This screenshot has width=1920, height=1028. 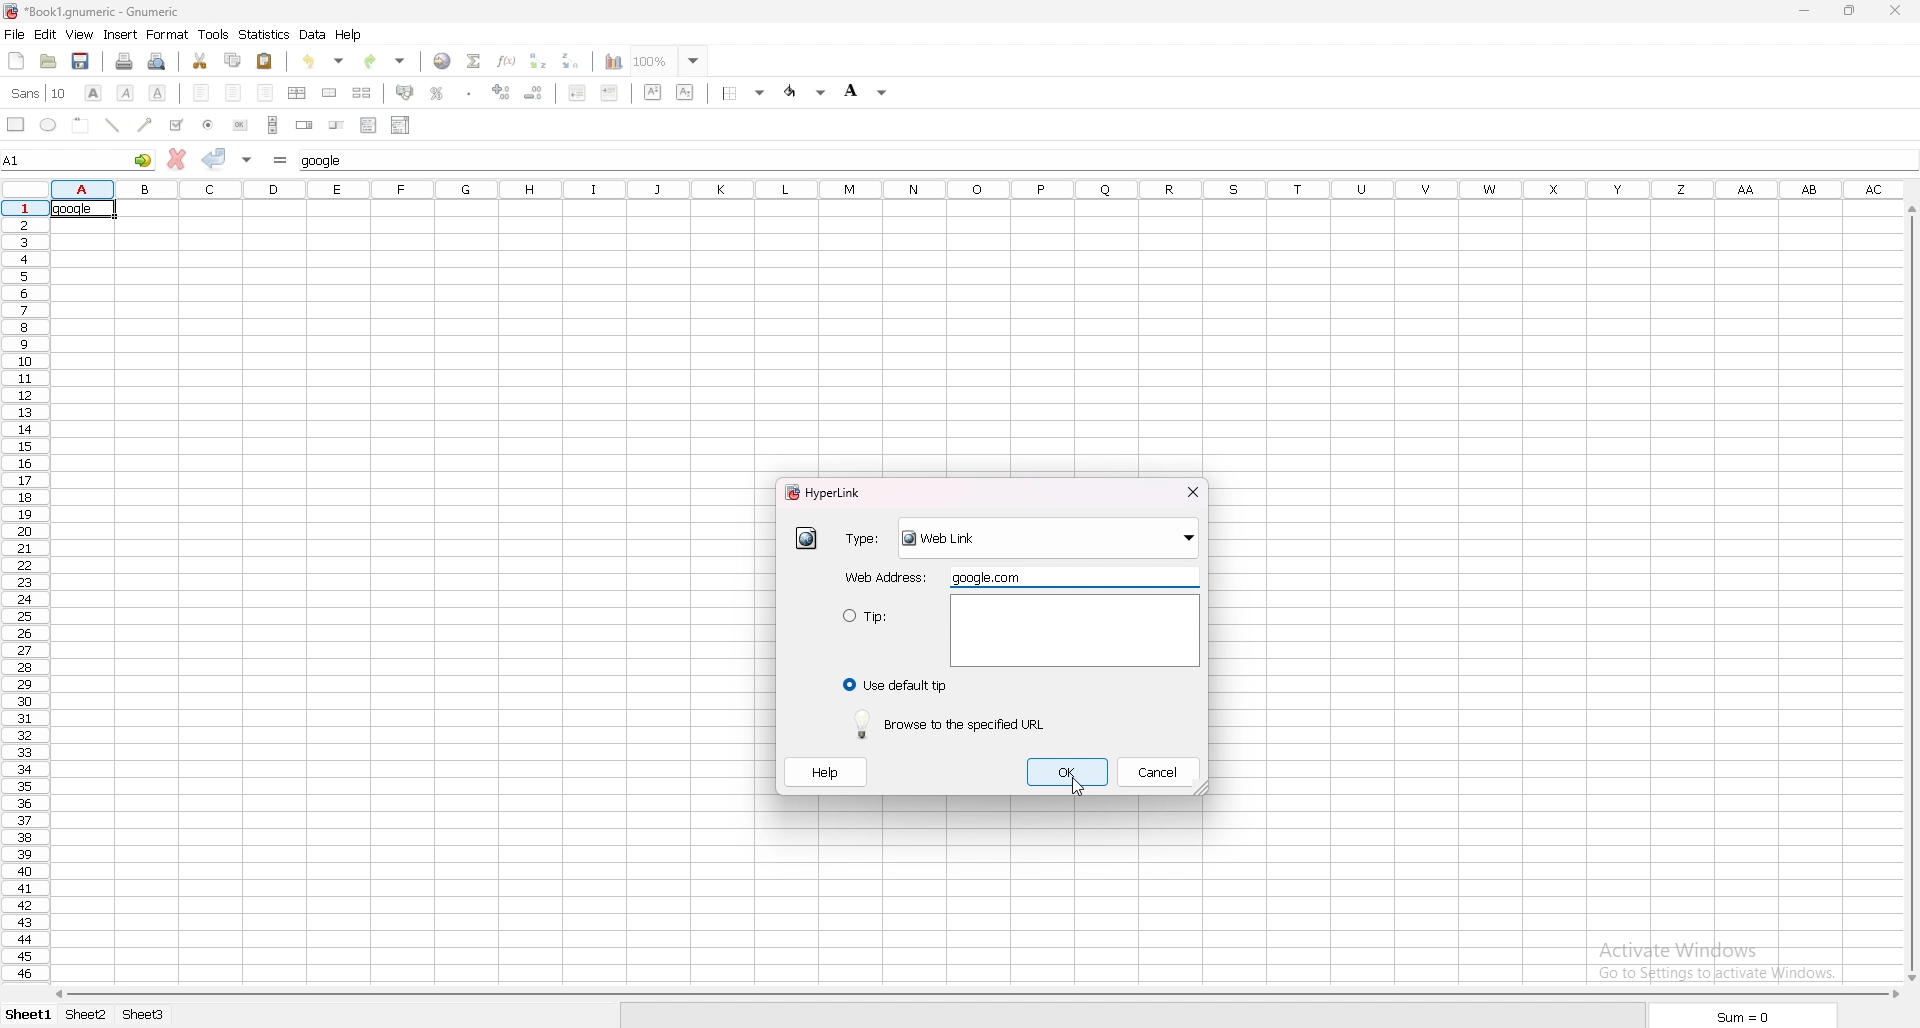 What do you see at coordinates (1049, 541) in the screenshot?
I see `Web Link` at bounding box center [1049, 541].